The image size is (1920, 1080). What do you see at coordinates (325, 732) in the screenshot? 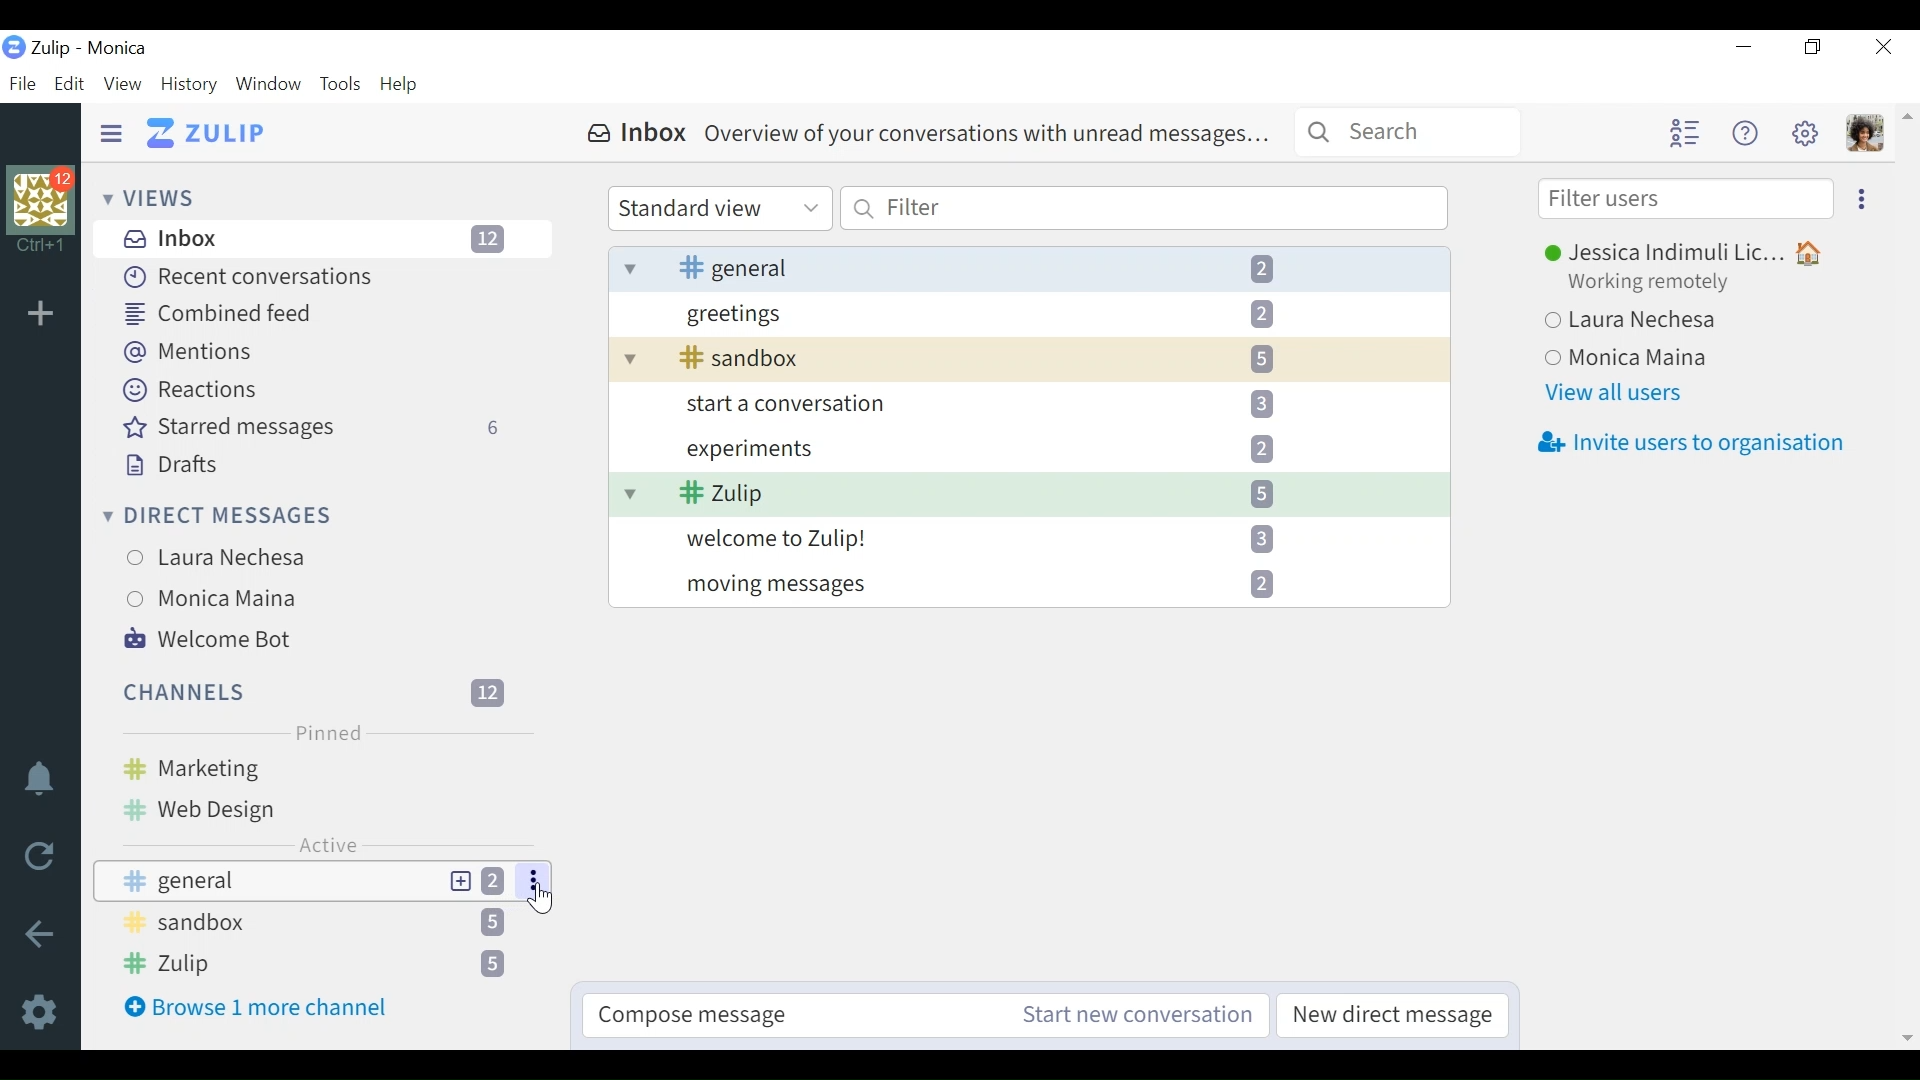
I see `Pinned` at bounding box center [325, 732].